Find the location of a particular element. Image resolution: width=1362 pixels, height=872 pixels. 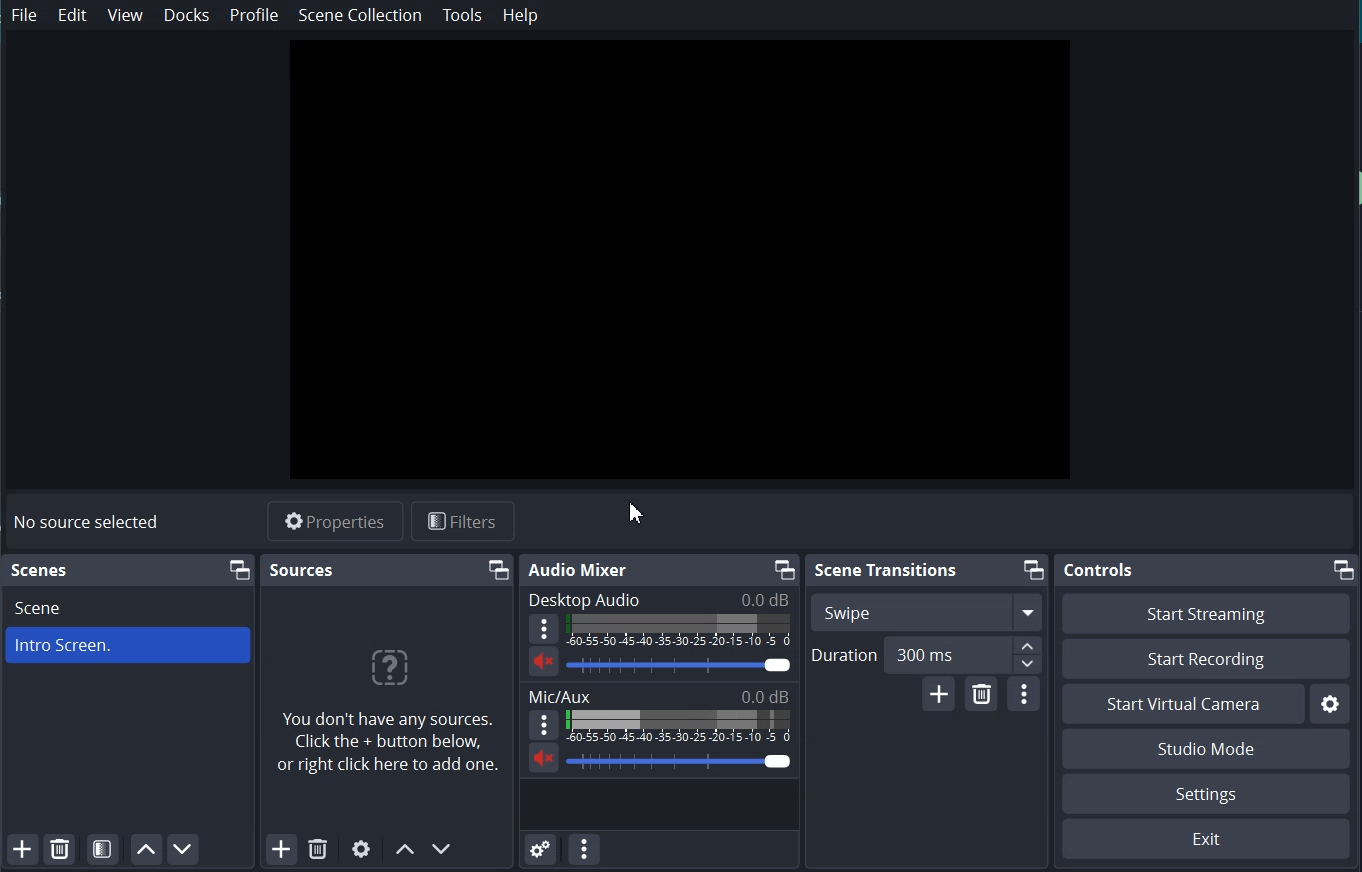

Cursor is located at coordinates (638, 511).